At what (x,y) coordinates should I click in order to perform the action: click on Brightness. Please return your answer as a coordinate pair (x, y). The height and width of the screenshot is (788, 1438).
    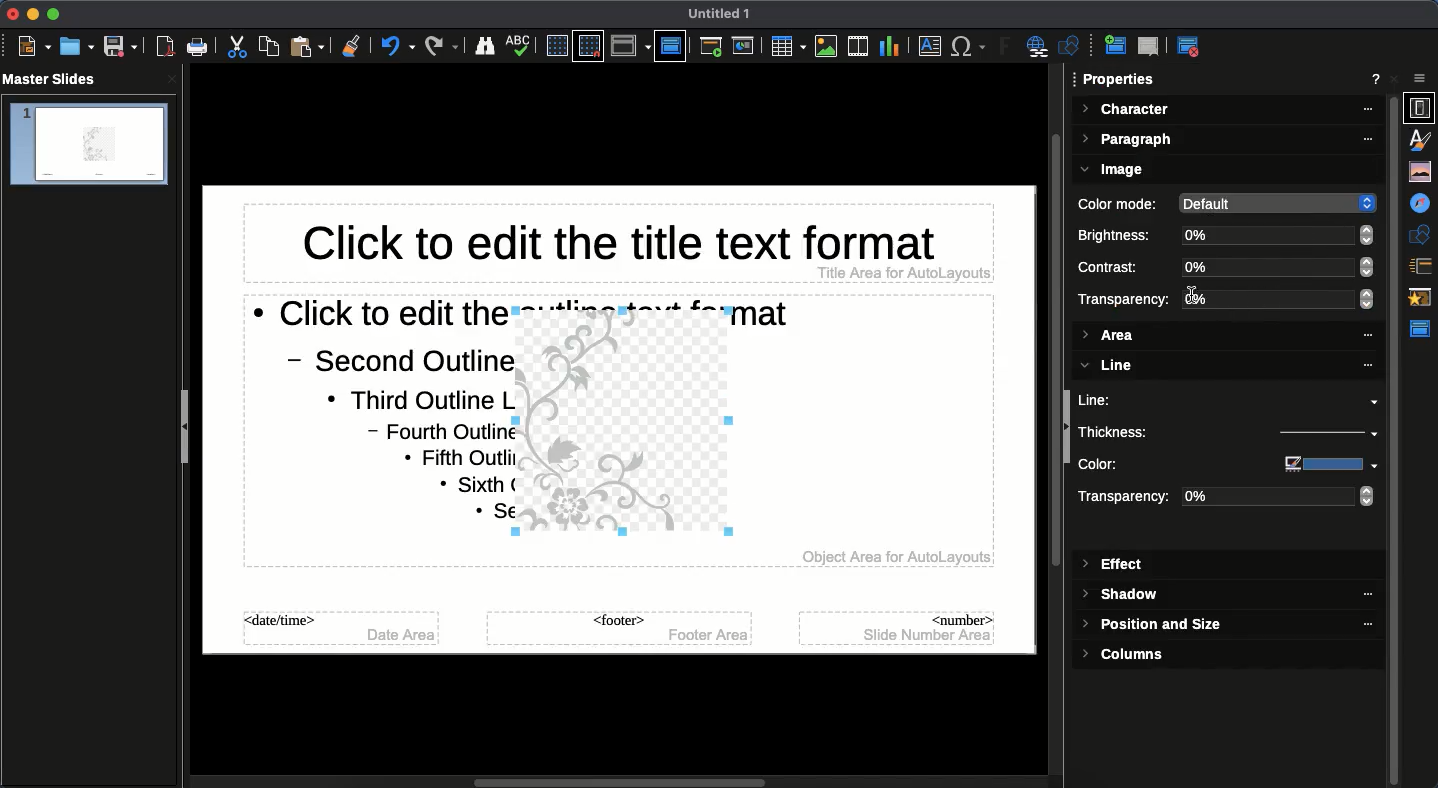
    Looking at the image, I should click on (1119, 235).